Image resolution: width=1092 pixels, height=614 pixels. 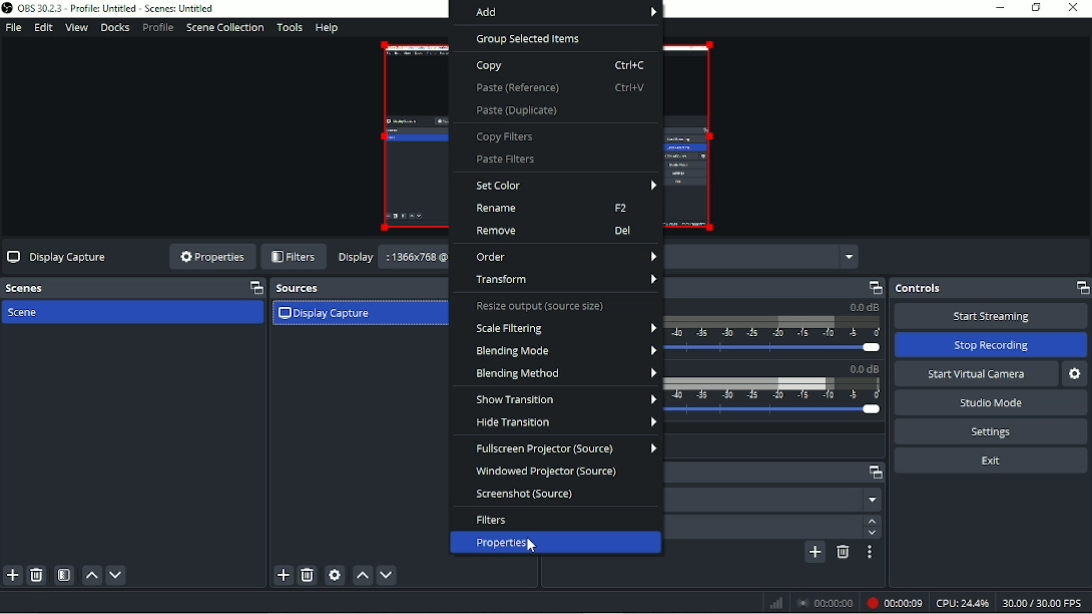 I want to click on Stop recording, so click(x=825, y=602).